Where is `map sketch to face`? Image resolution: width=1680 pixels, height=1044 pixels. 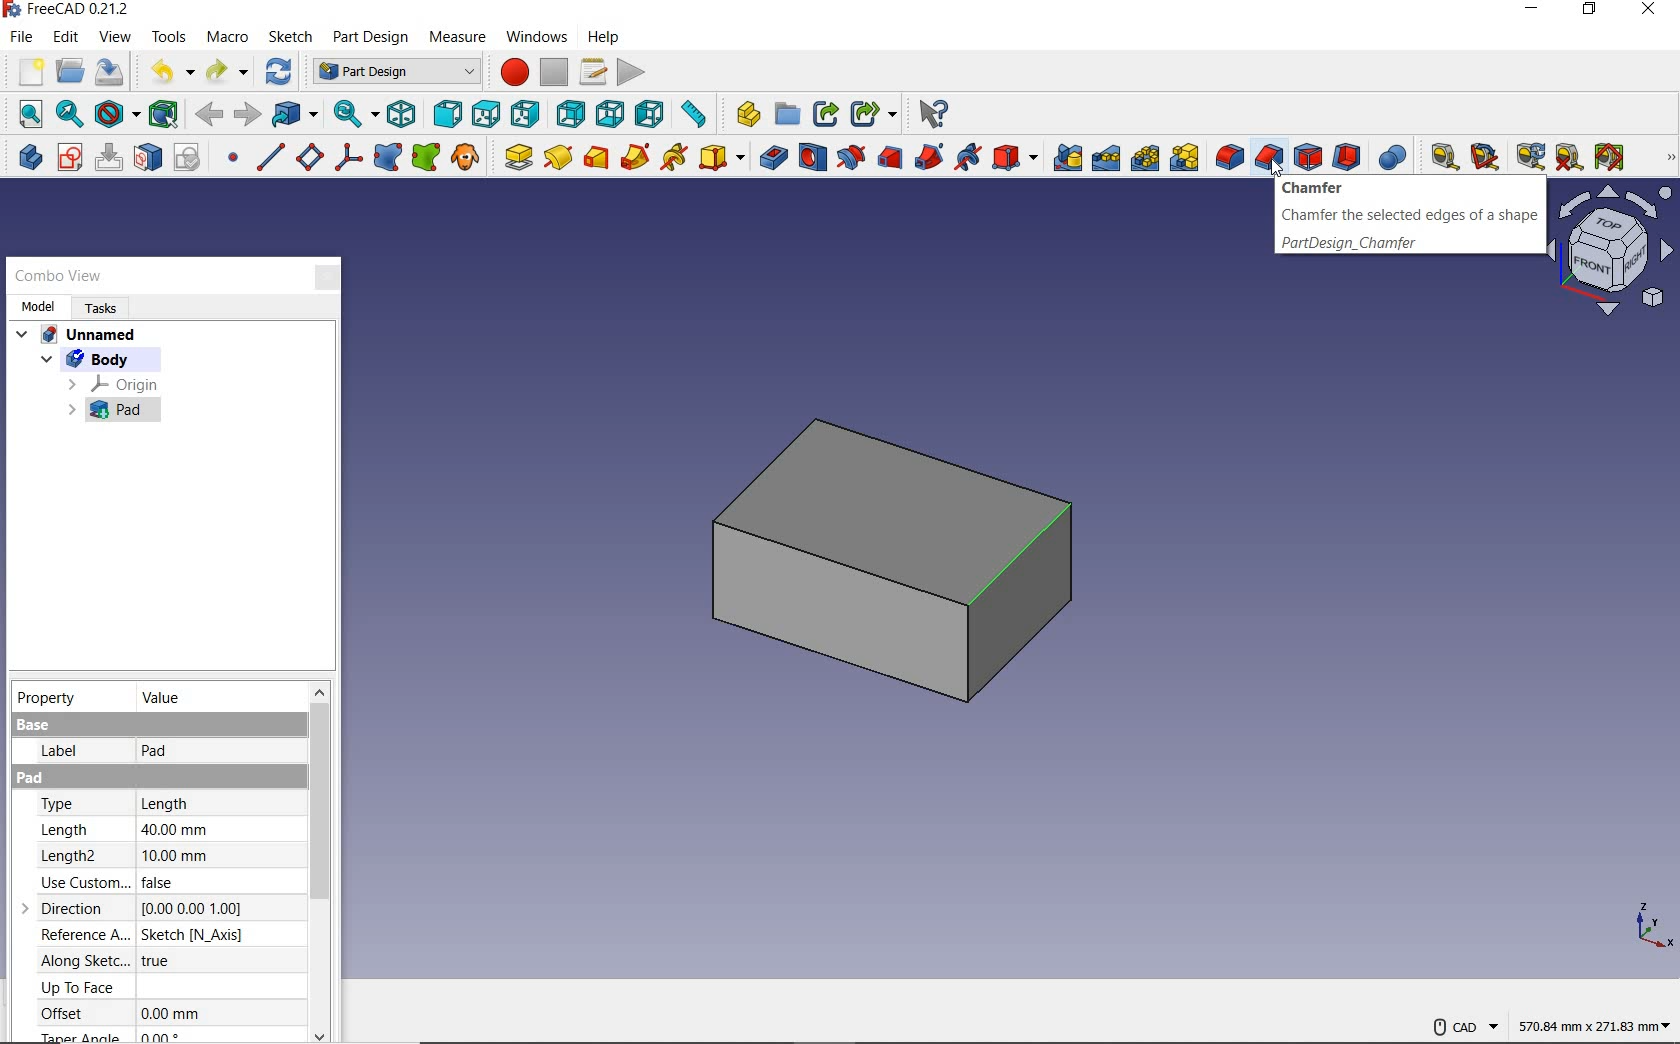
map sketch to face is located at coordinates (149, 160).